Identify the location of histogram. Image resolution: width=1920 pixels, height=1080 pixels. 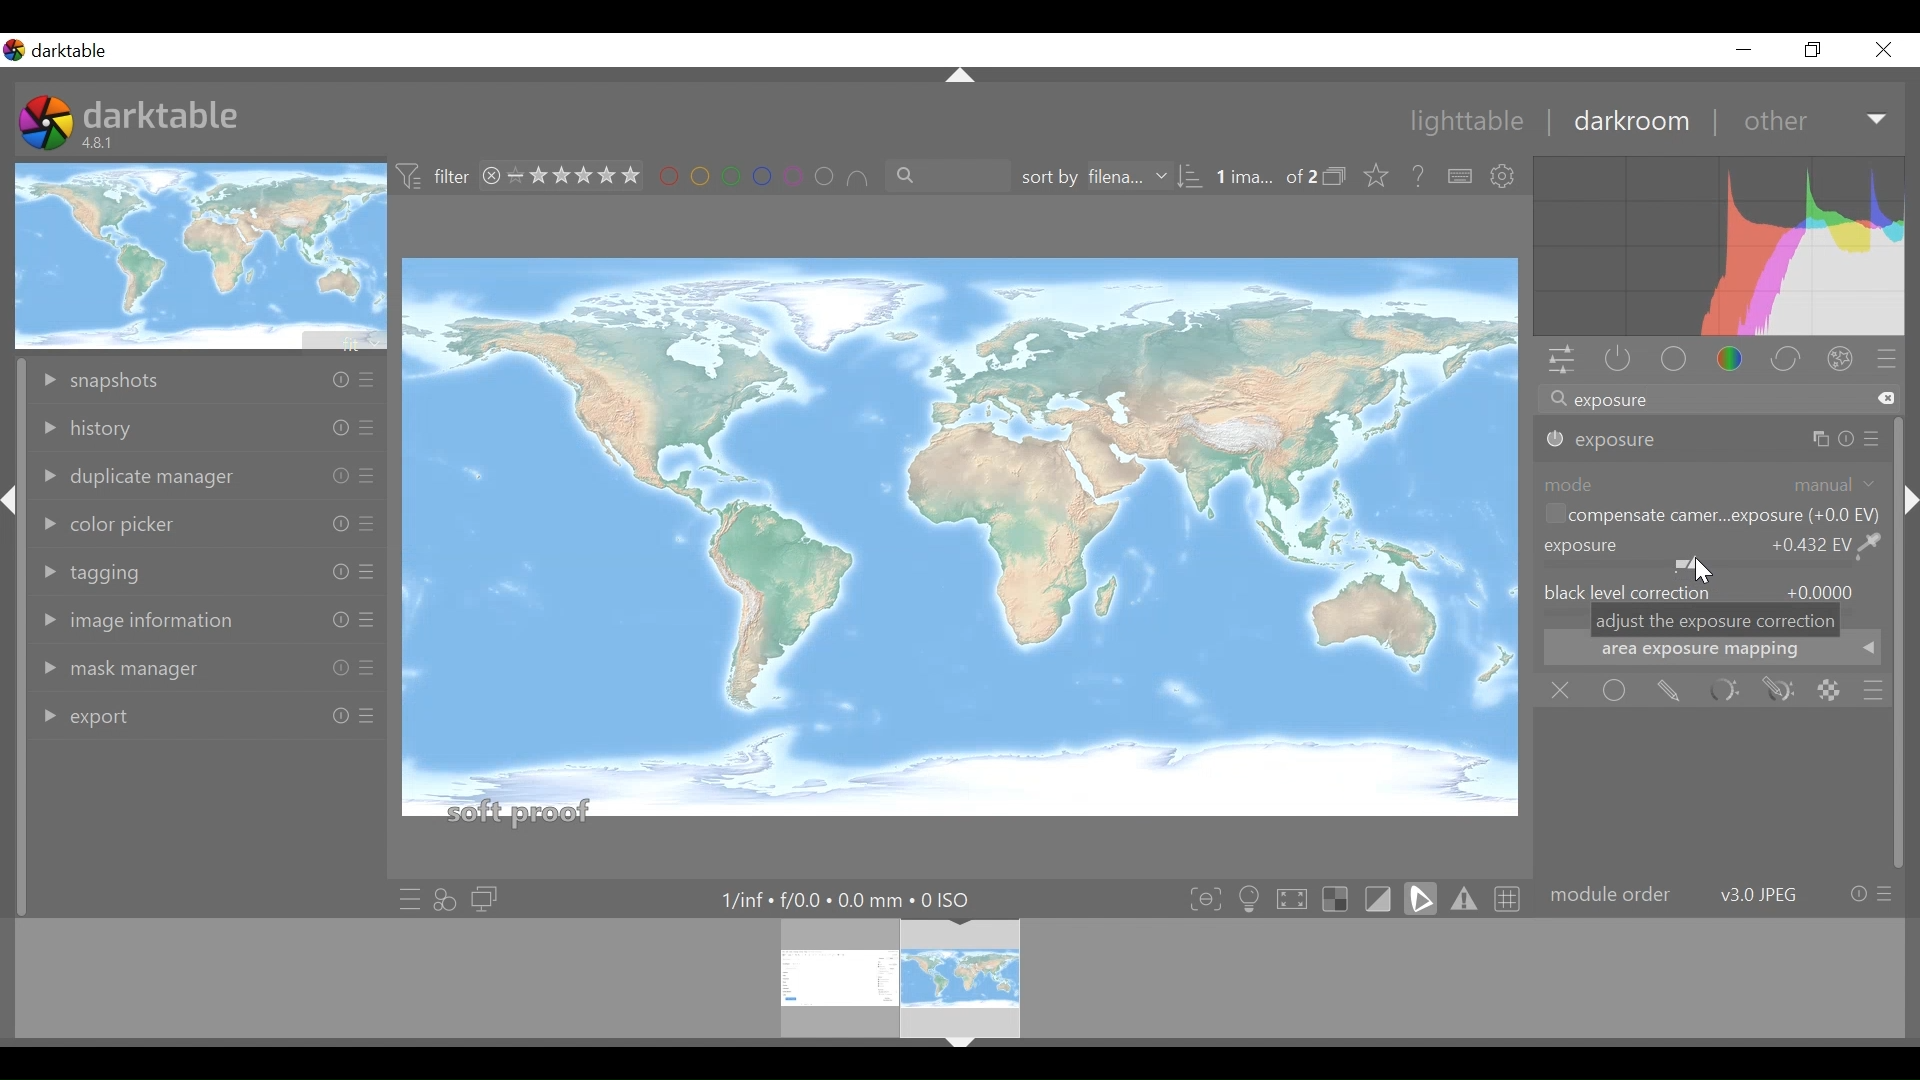
(1719, 249).